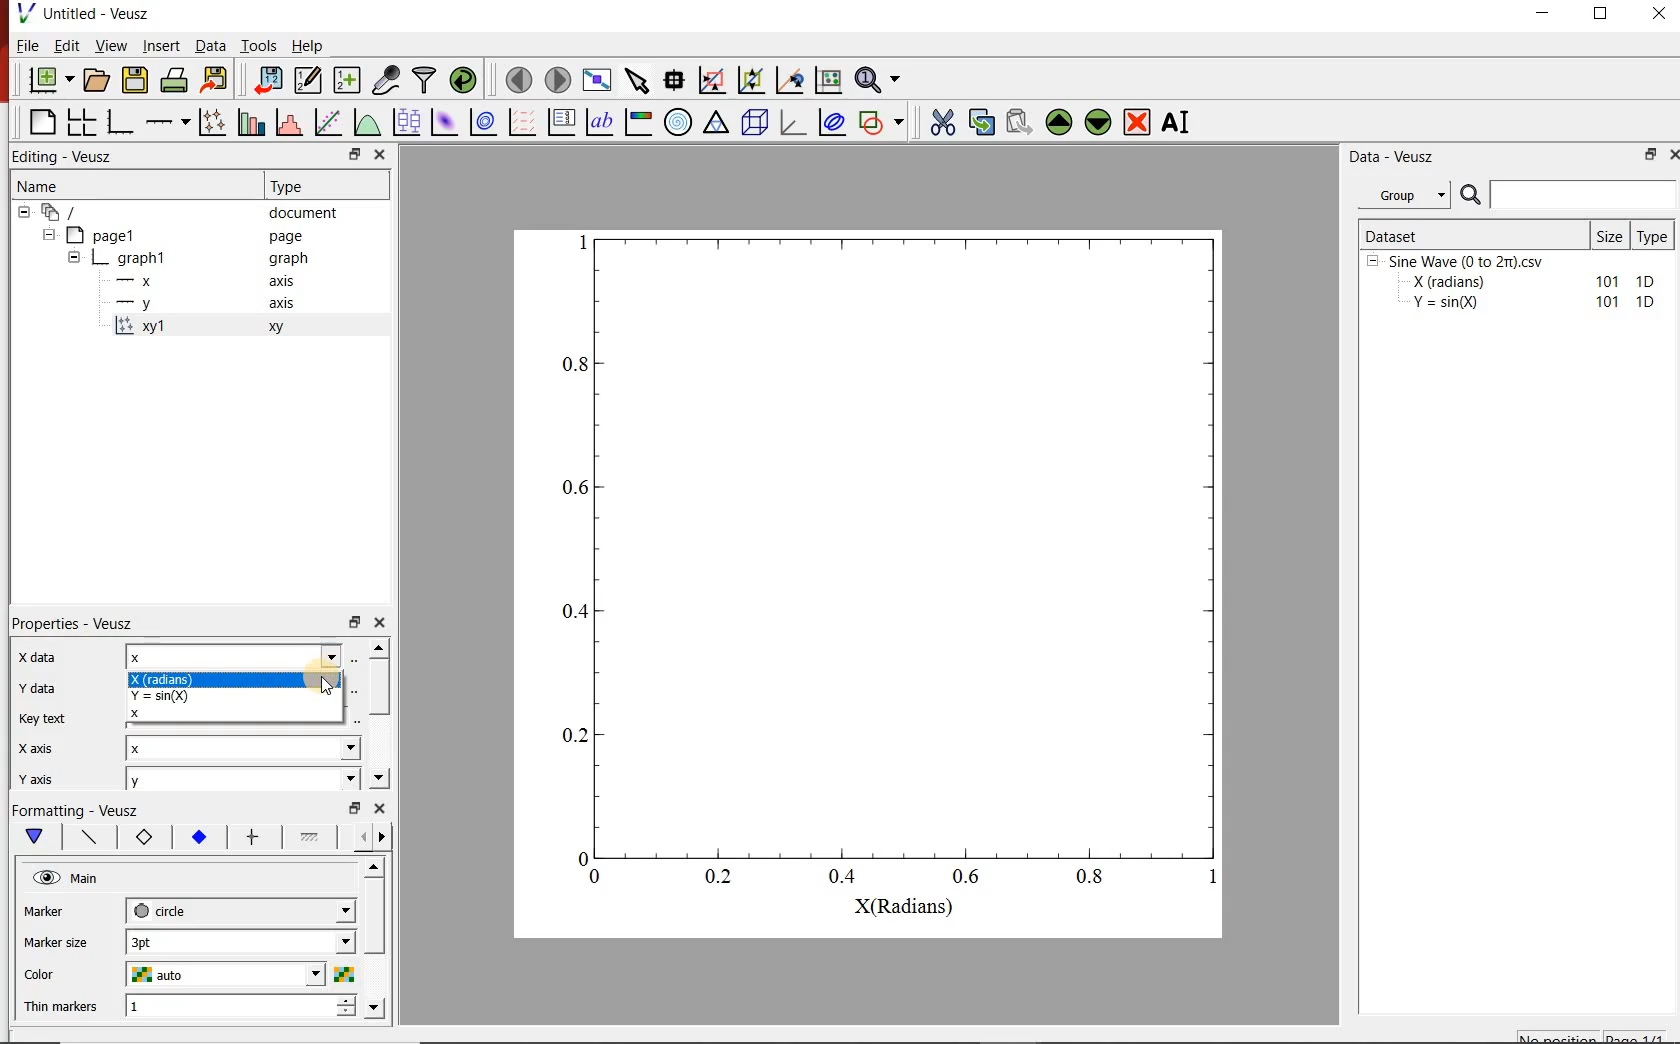  Describe the element at coordinates (286, 257) in the screenshot. I see `graph` at that location.